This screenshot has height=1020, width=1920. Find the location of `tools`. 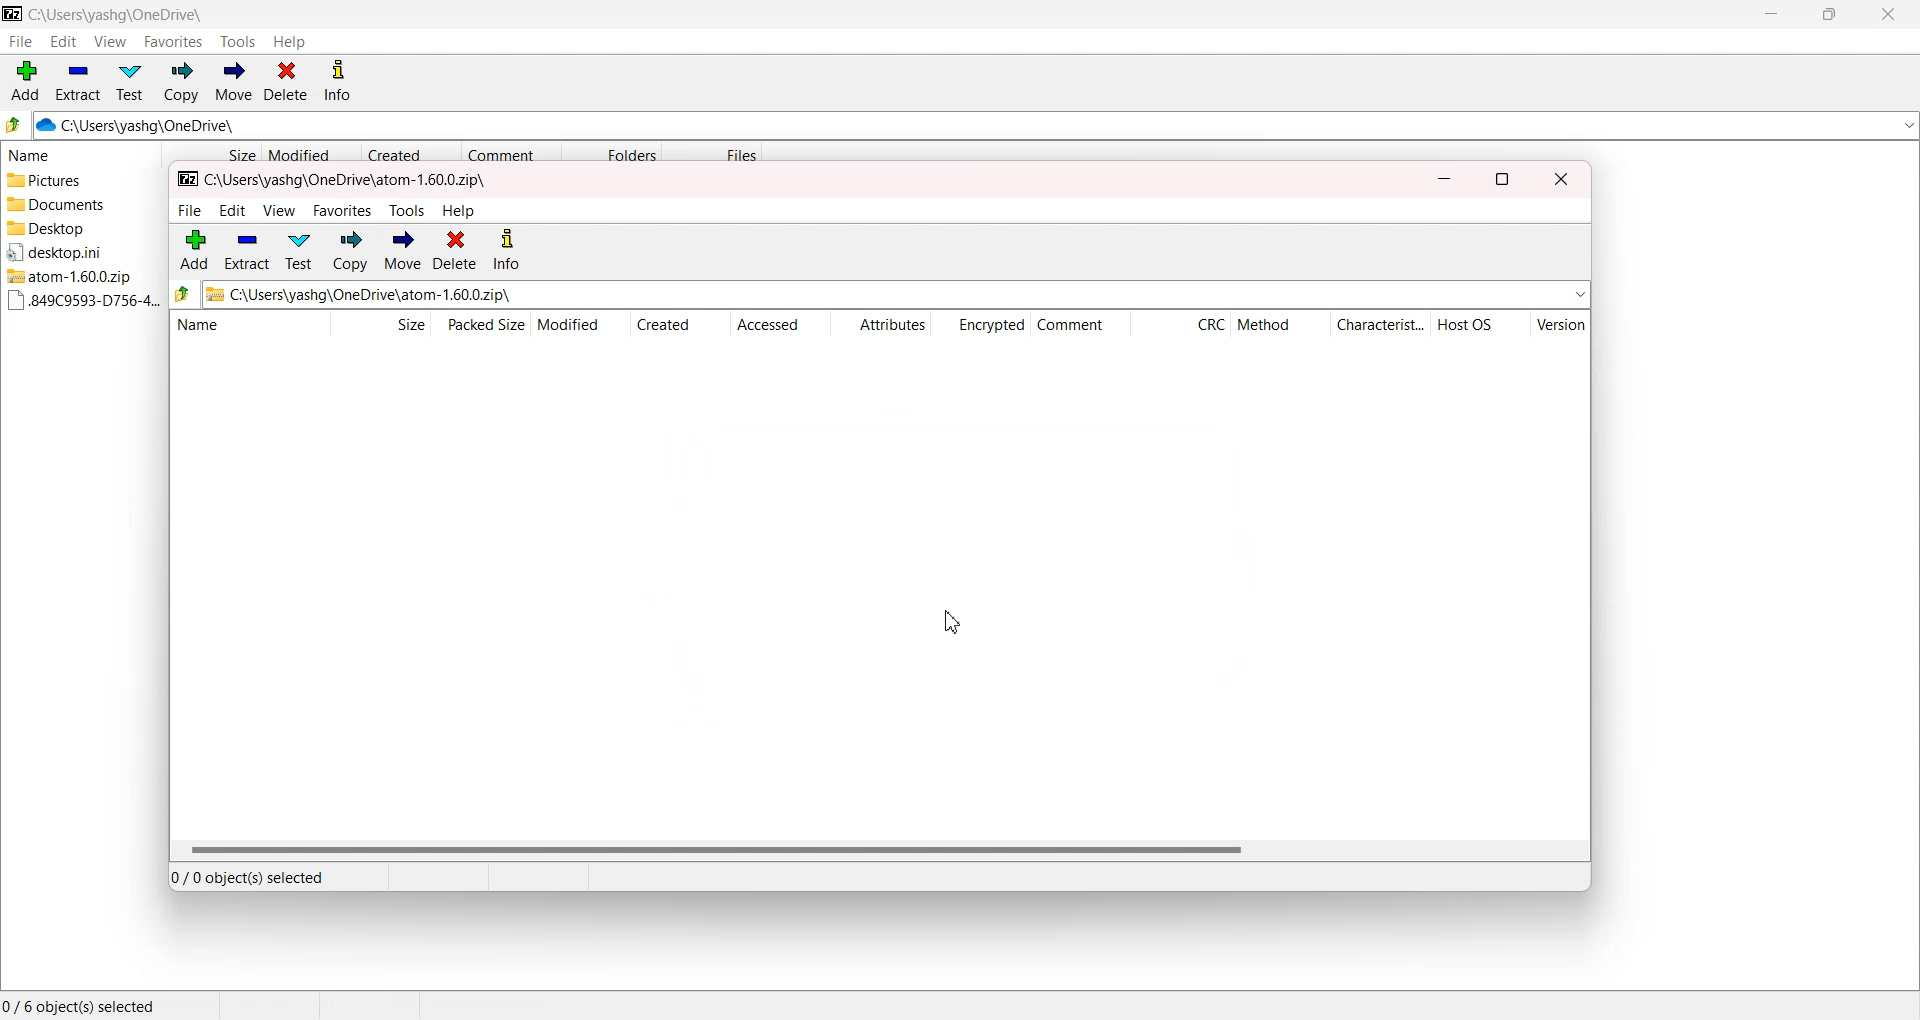

tools is located at coordinates (407, 211).